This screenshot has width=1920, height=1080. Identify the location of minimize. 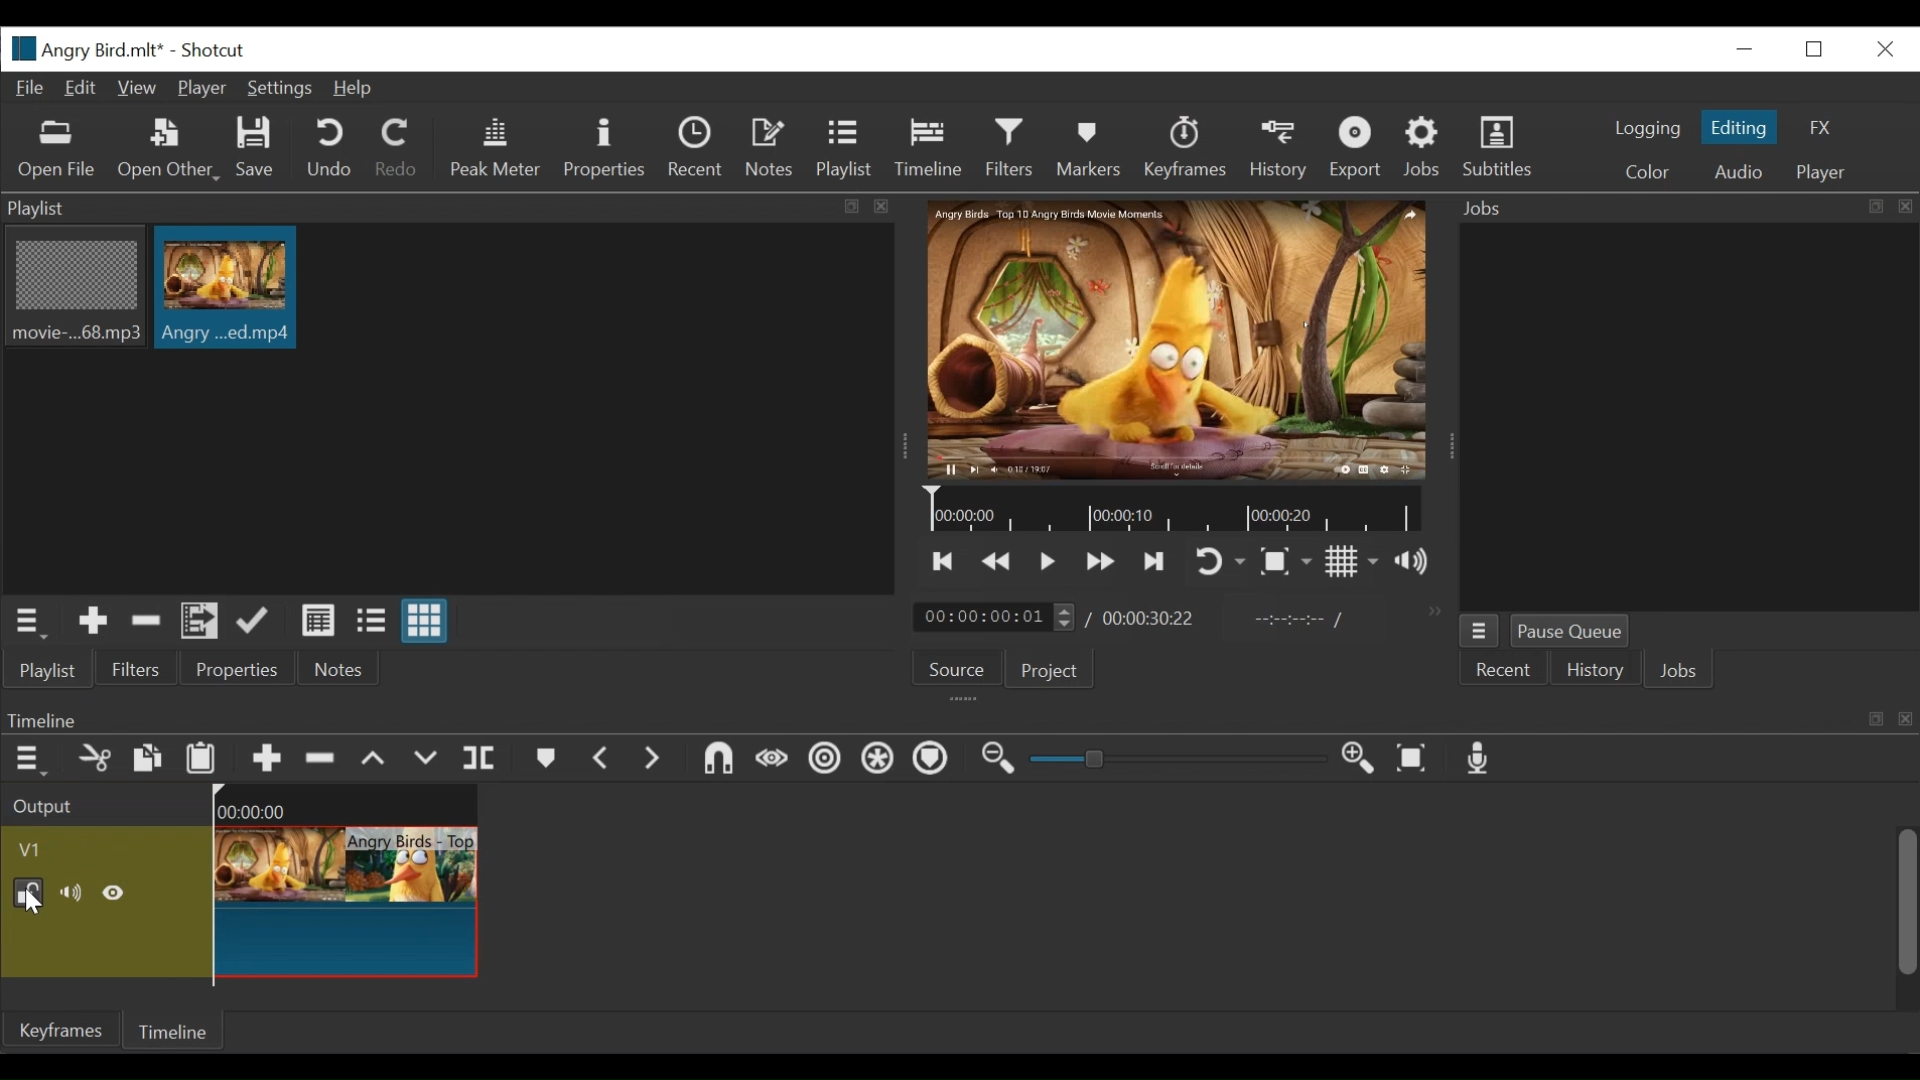
(1741, 50).